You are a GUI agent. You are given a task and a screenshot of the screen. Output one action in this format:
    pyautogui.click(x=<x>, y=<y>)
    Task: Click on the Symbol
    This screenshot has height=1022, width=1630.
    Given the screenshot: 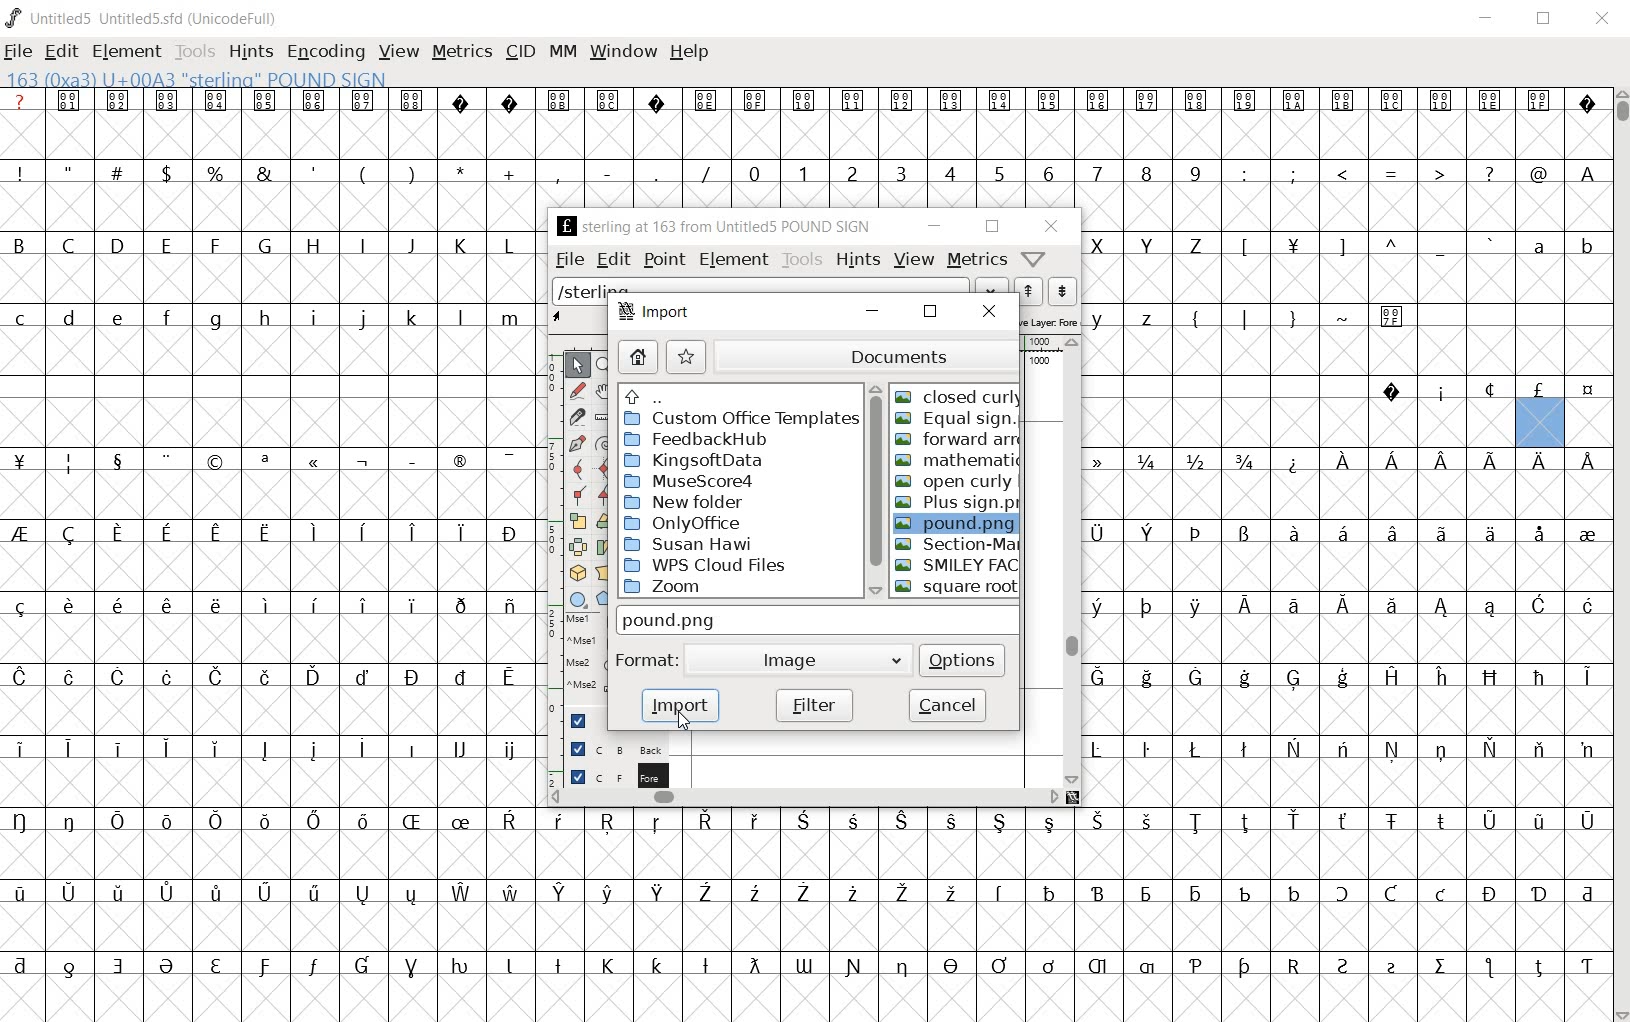 What is the action you would take?
    pyautogui.click(x=1587, y=892)
    